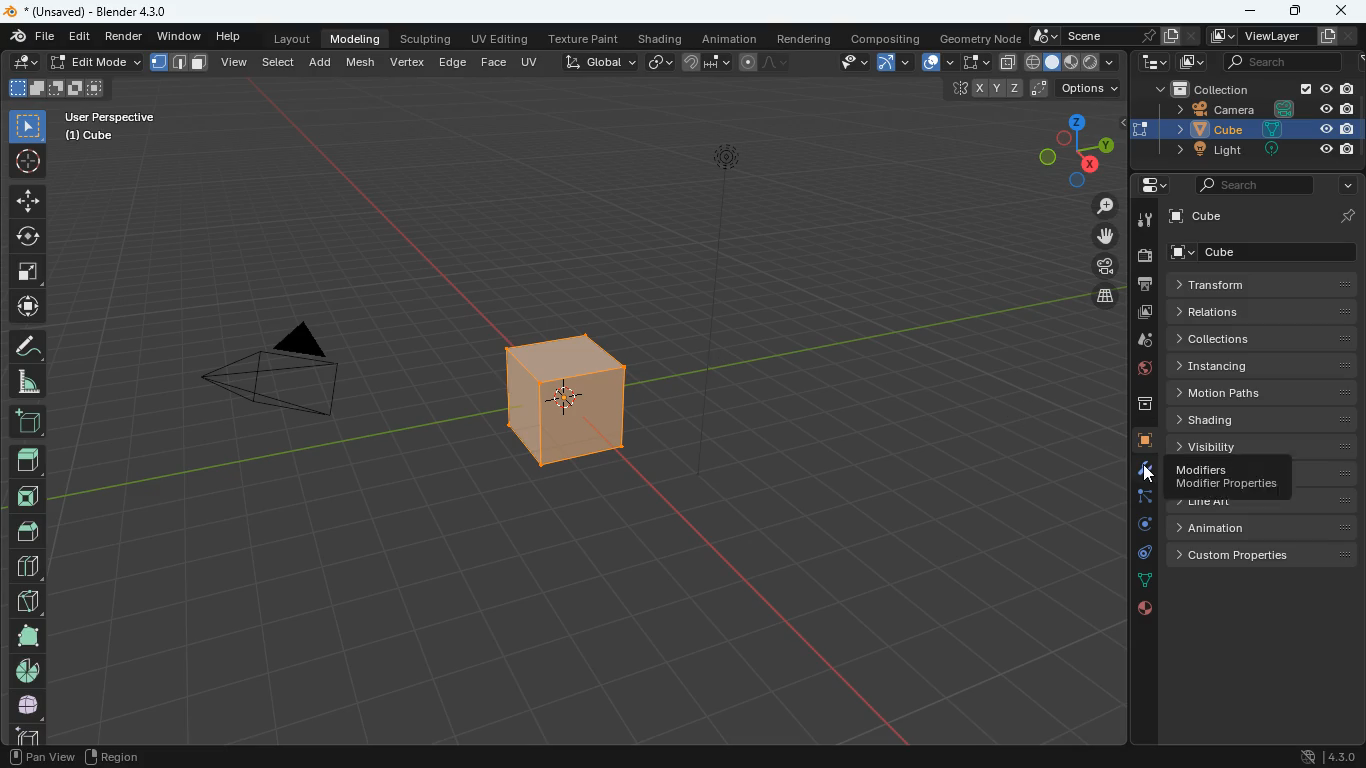 The height and width of the screenshot is (768, 1366). Describe the element at coordinates (28, 309) in the screenshot. I see `move` at that location.